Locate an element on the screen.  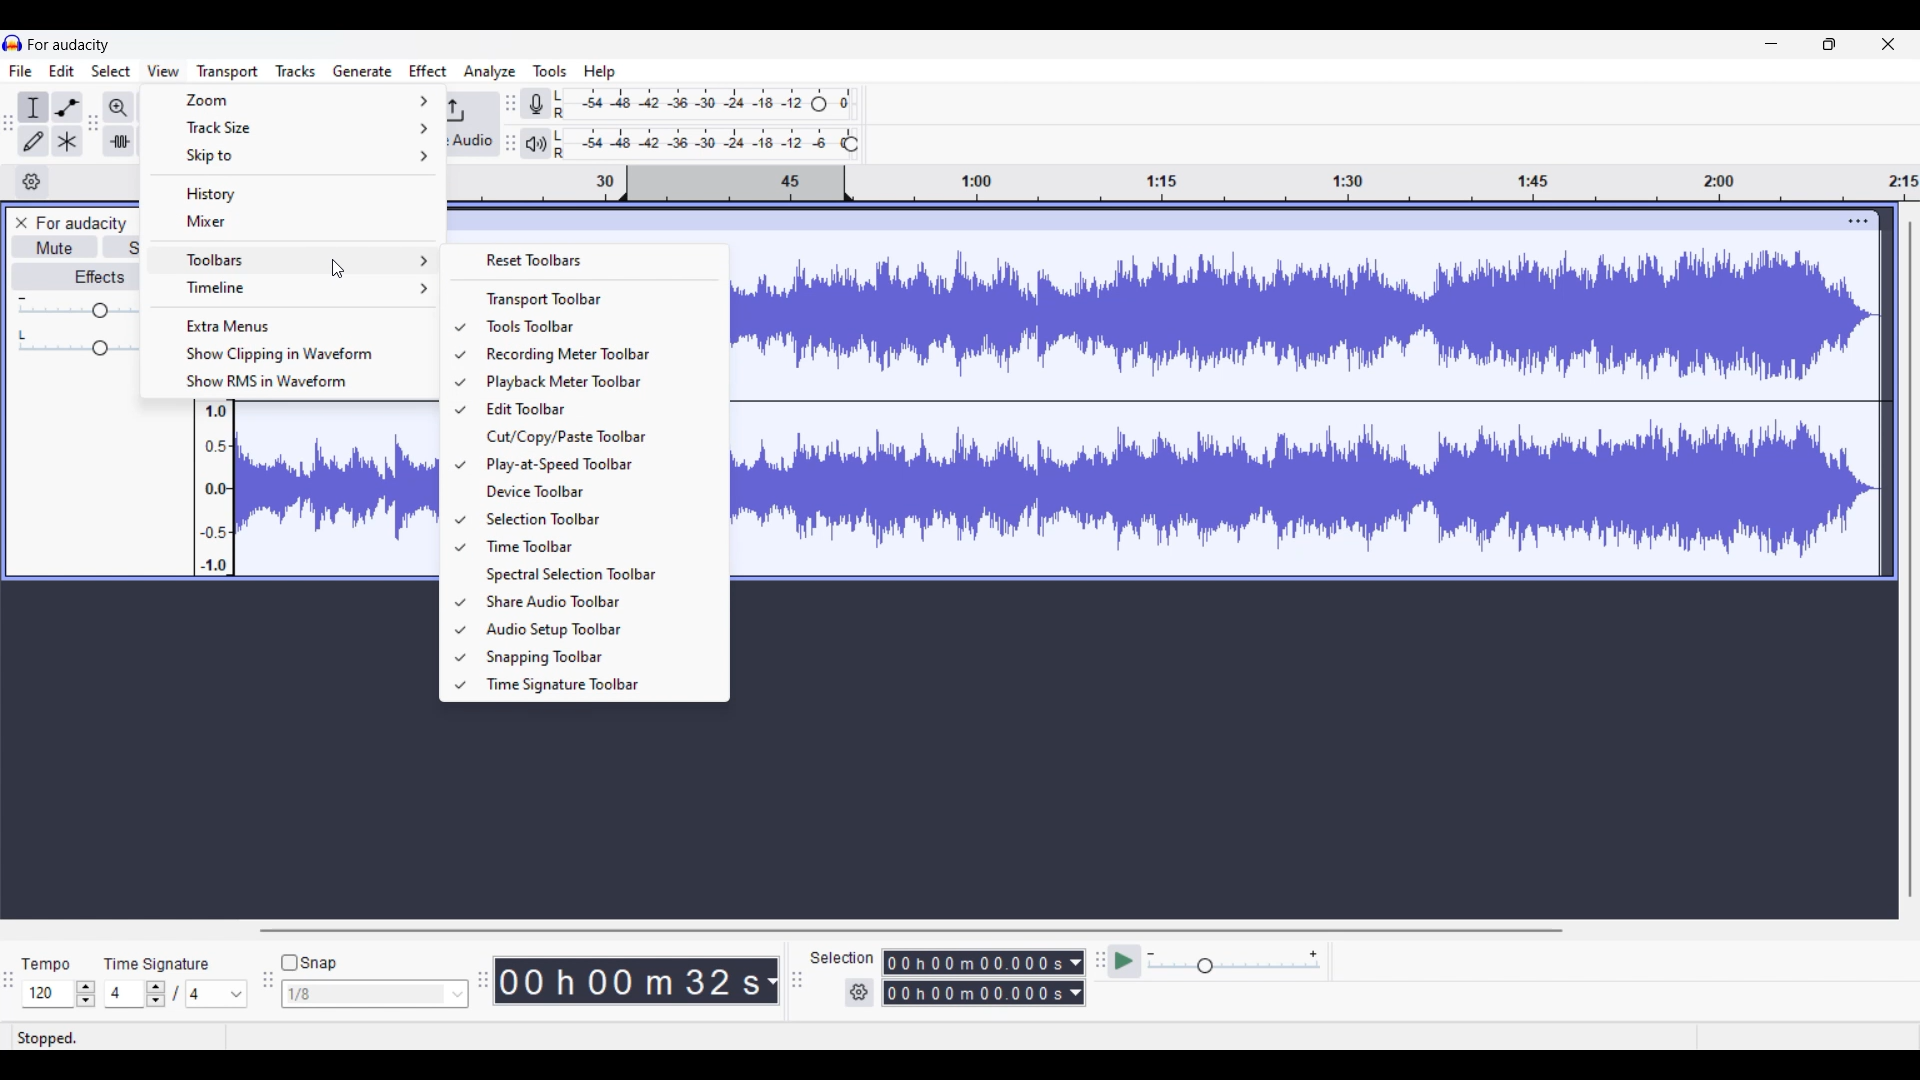
View menu is located at coordinates (164, 70).